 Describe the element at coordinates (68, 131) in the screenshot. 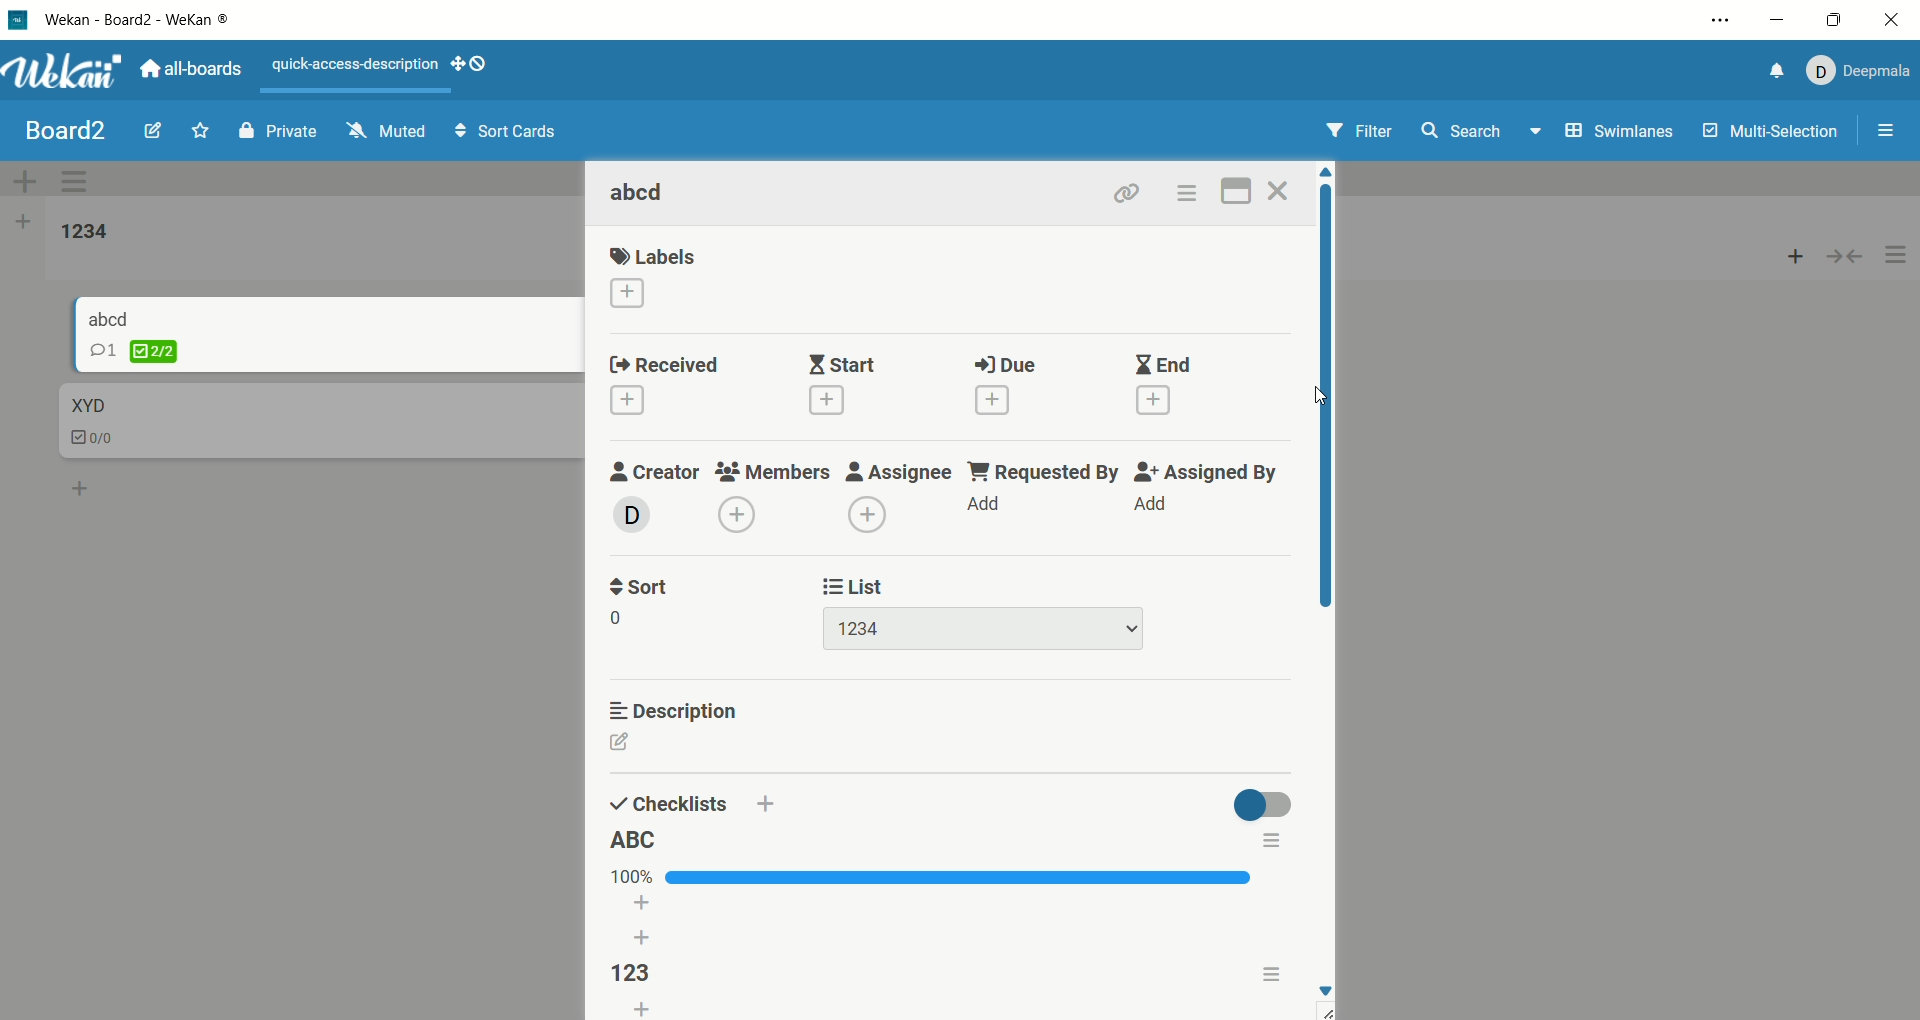

I see `board title` at that location.